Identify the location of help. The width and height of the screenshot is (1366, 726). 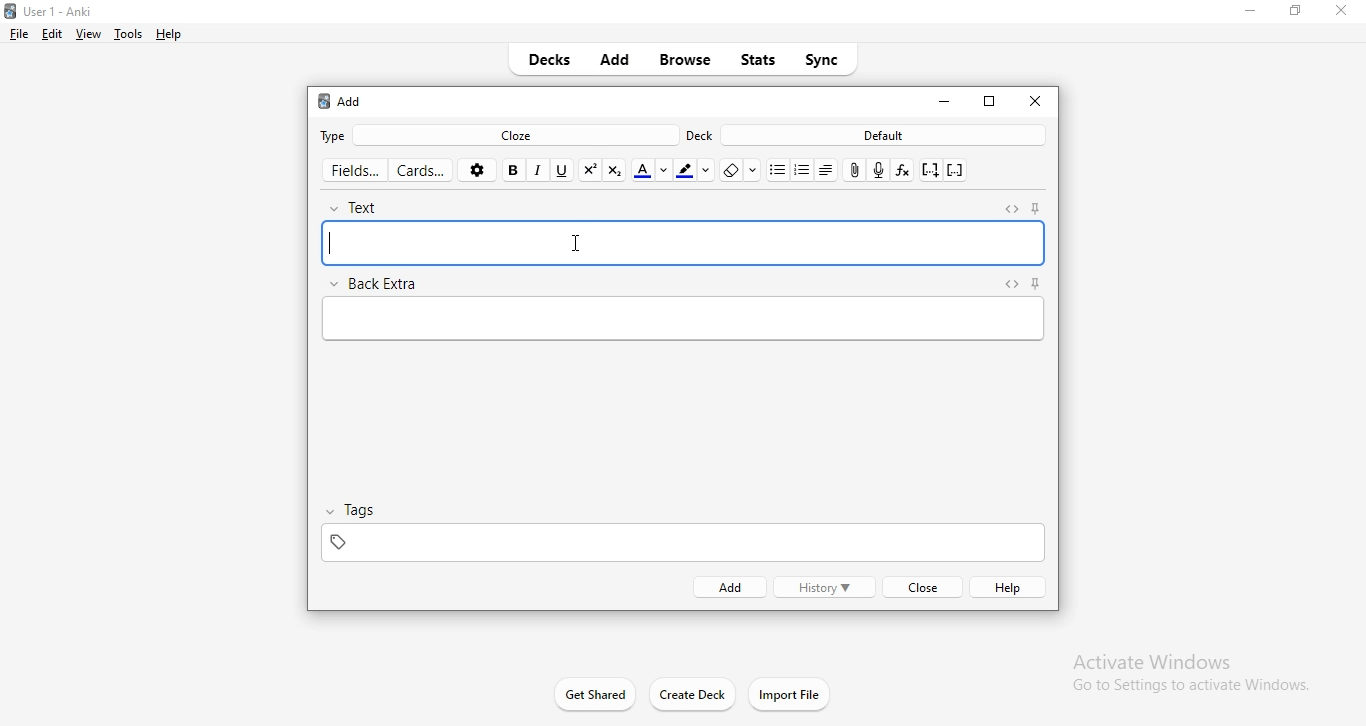
(1011, 587).